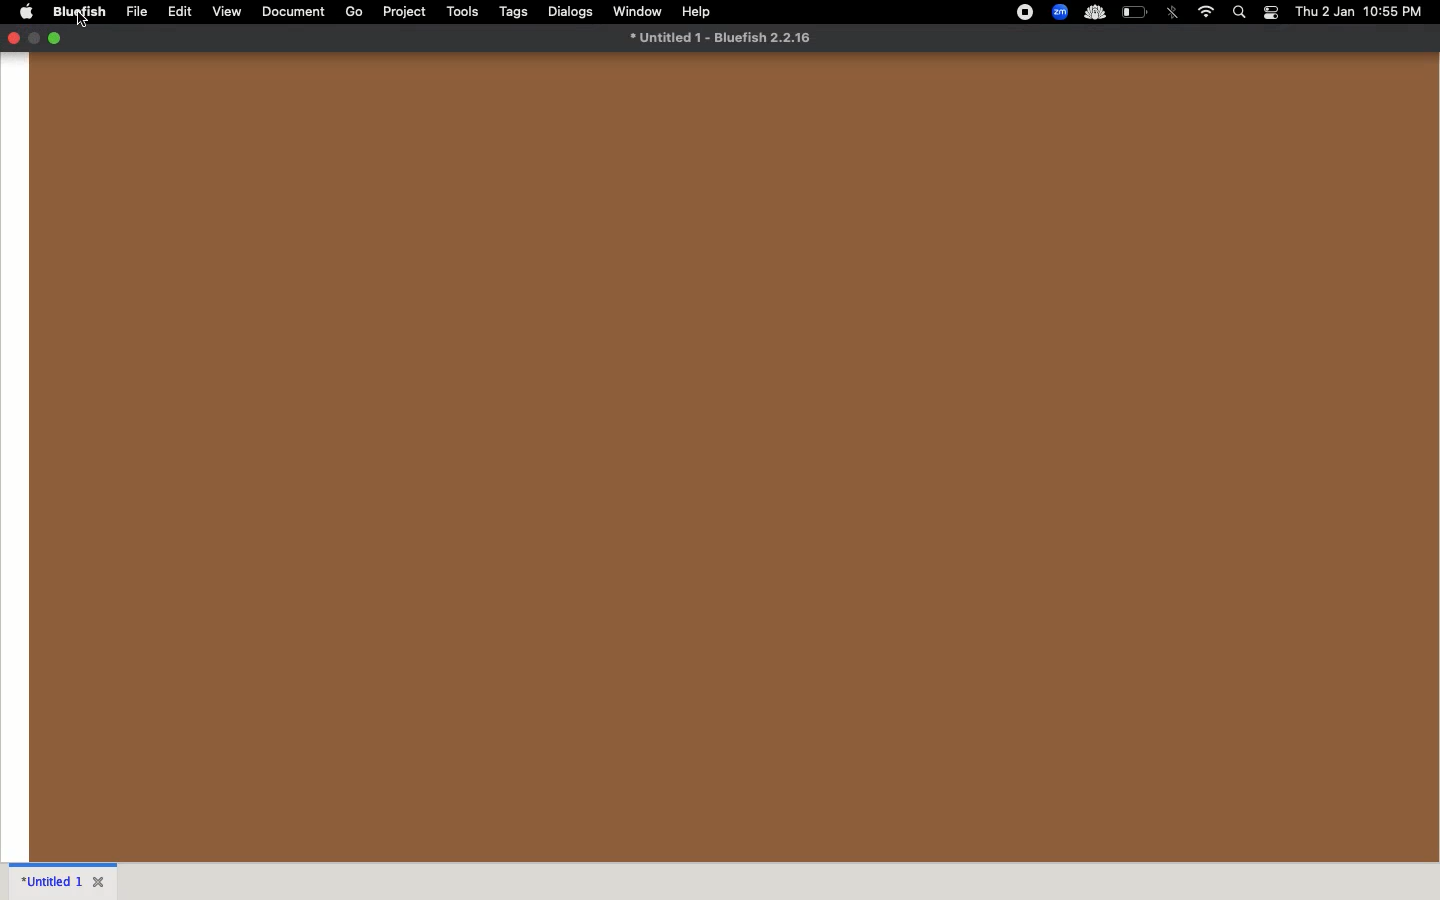  What do you see at coordinates (1024, 12) in the screenshot?
I see `Record button` at bounding box center [1024, 12].